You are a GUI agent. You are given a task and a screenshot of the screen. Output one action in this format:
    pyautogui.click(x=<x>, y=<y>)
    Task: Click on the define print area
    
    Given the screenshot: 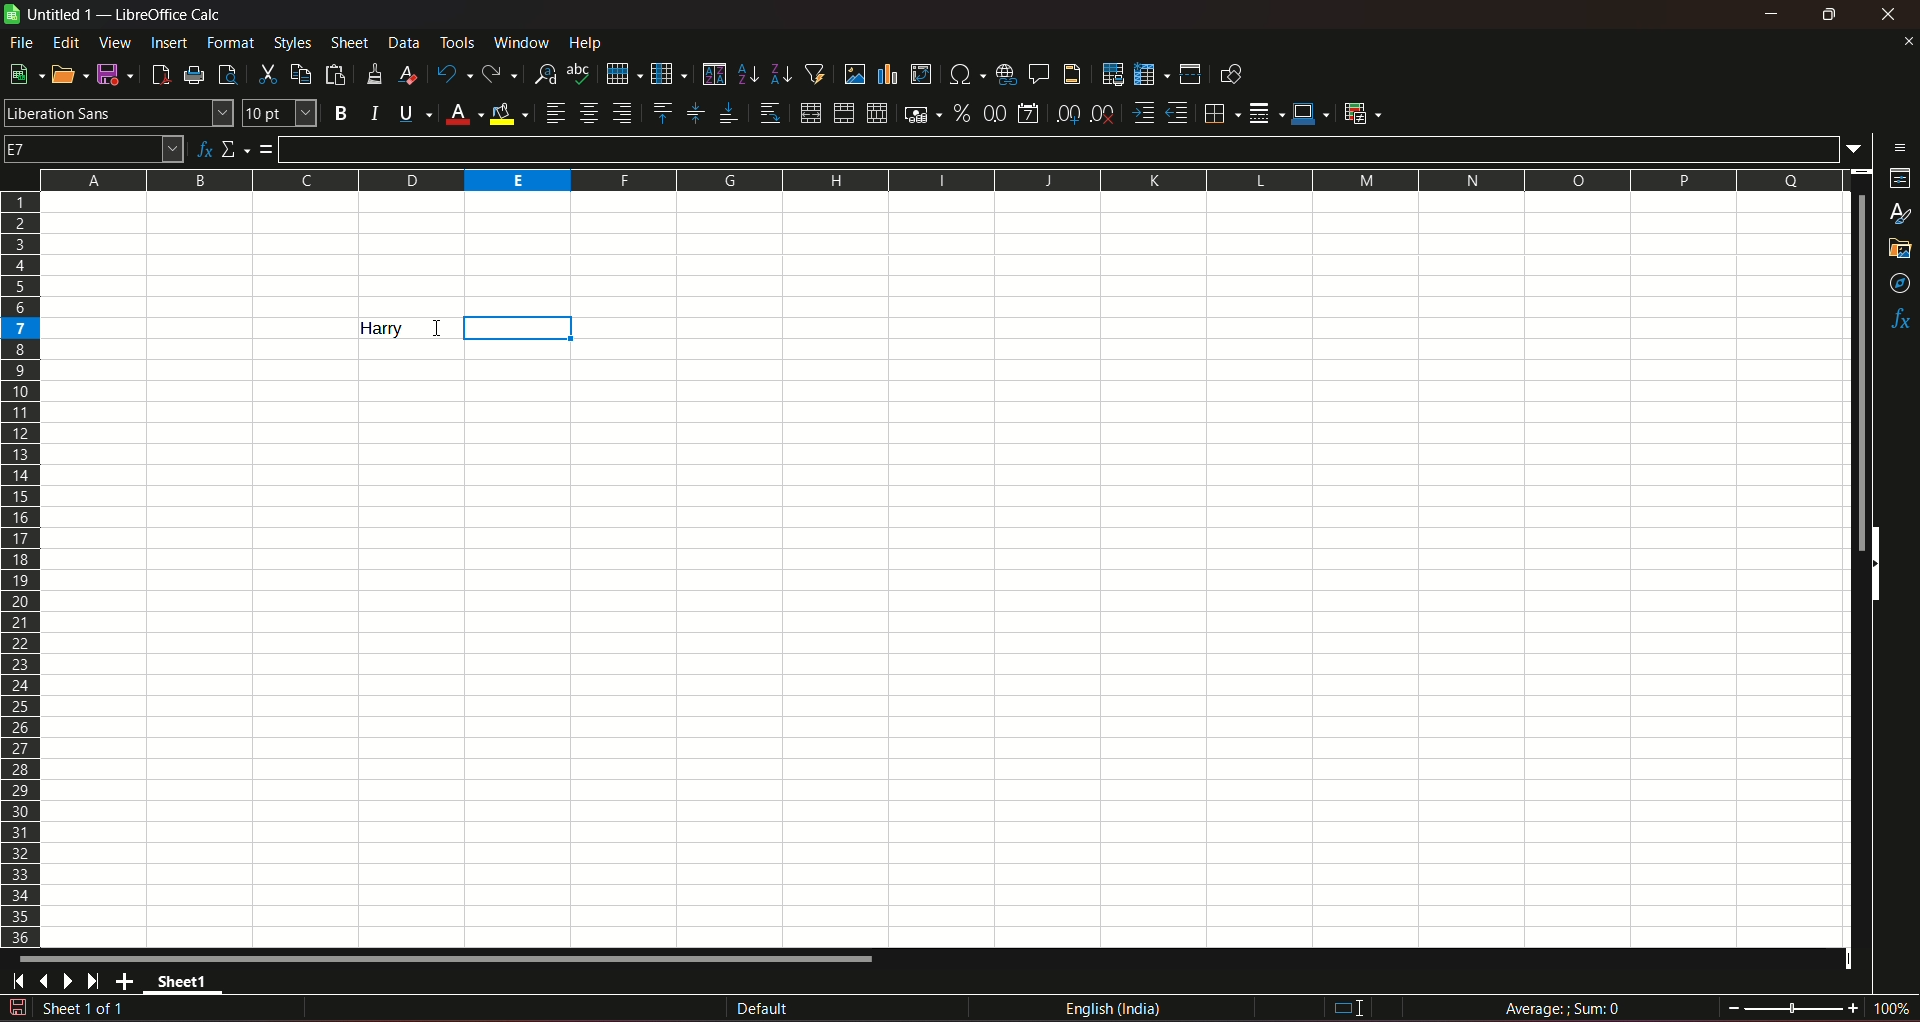 What is the action you would take?
    pyautogui.click(x=1112, y=75)
    